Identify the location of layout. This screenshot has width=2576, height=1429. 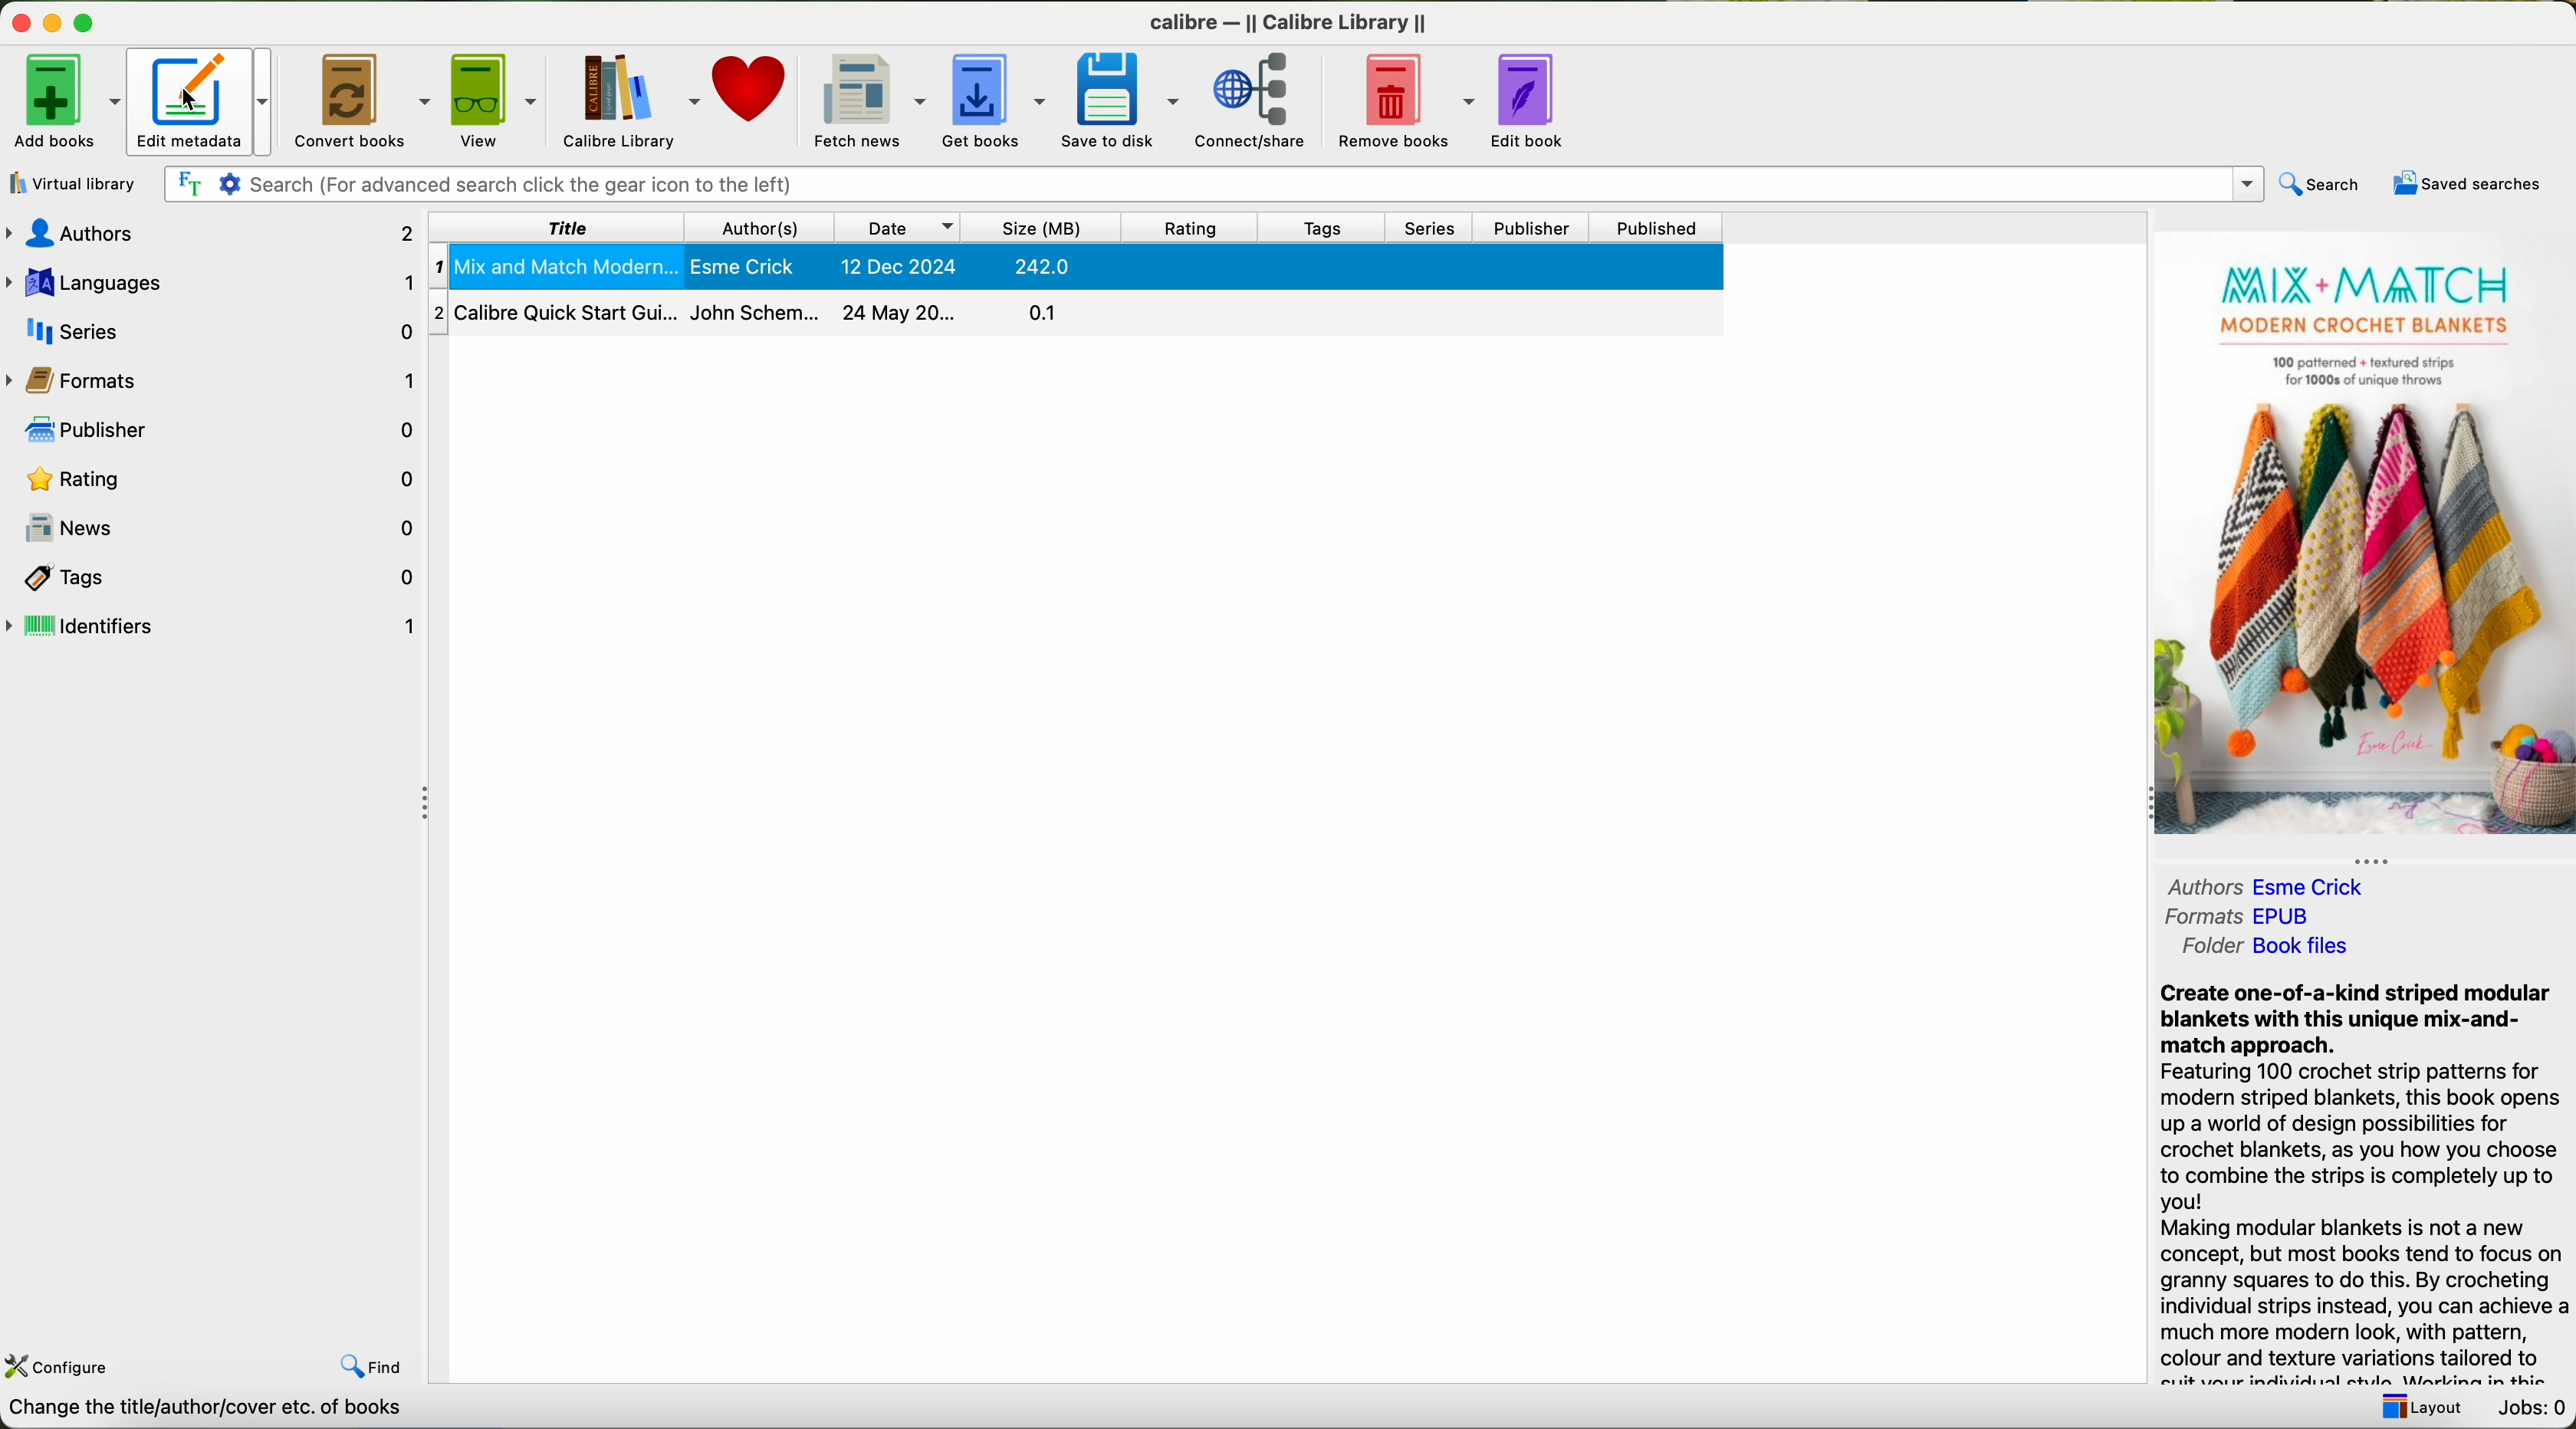
(2418, 1407).